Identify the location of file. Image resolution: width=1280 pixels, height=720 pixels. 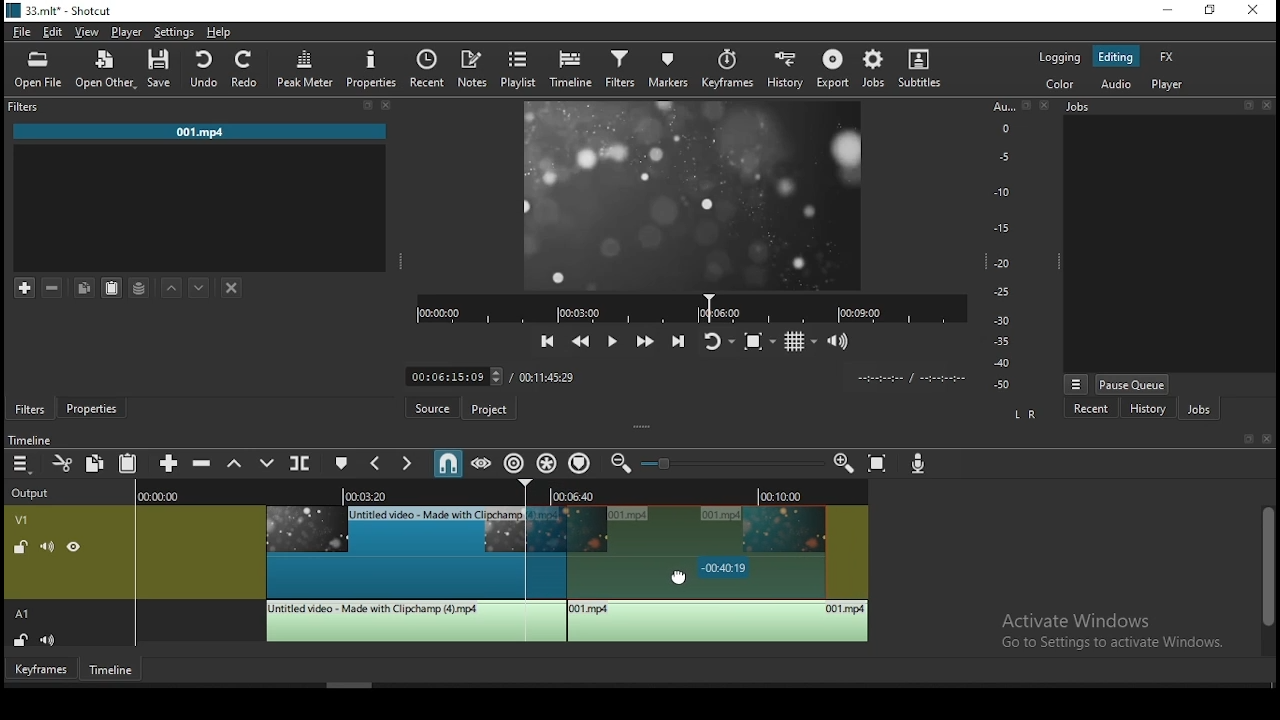
(23, 32).